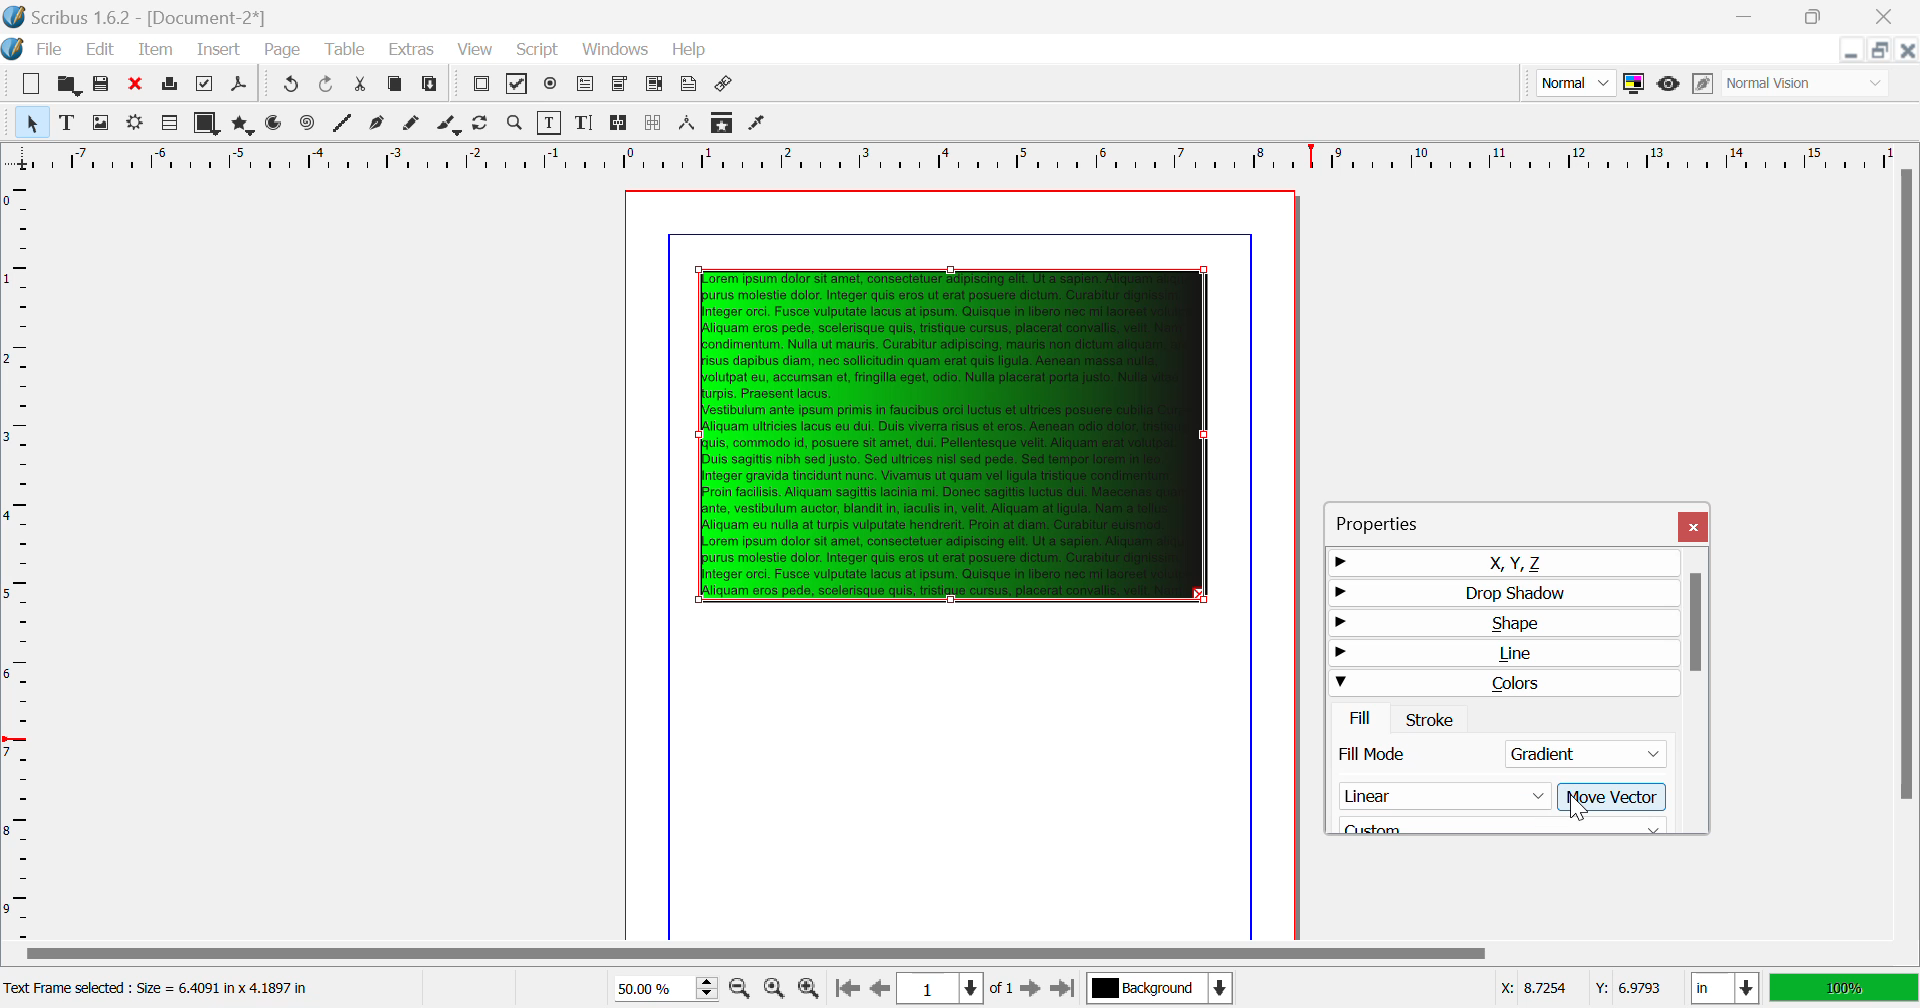 The width and height of the screenshot is (1920, 1008). Describe the element at coordinates (990, 156) in the screenshot. I see `Vertical Page Margin` at that location.